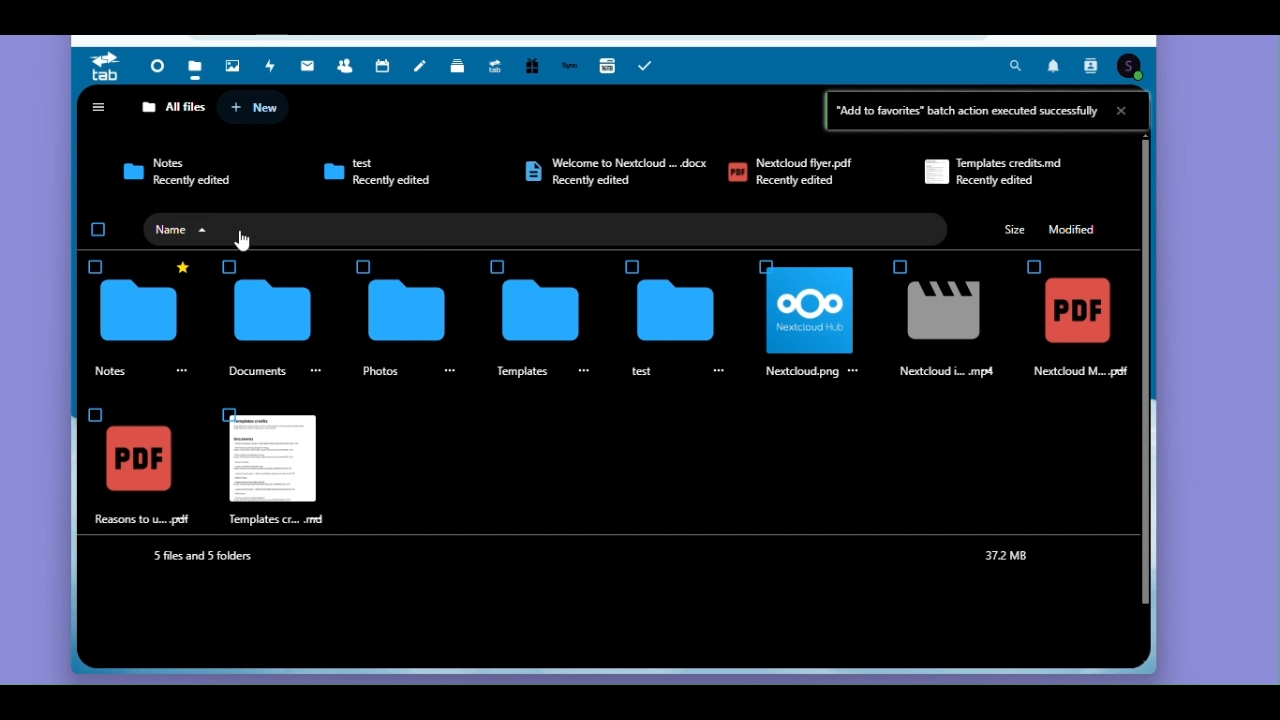 The image size is (1280, 720). Describe the element at coordinates (379, 370) in the screenshot. I see `Photos` at that location.